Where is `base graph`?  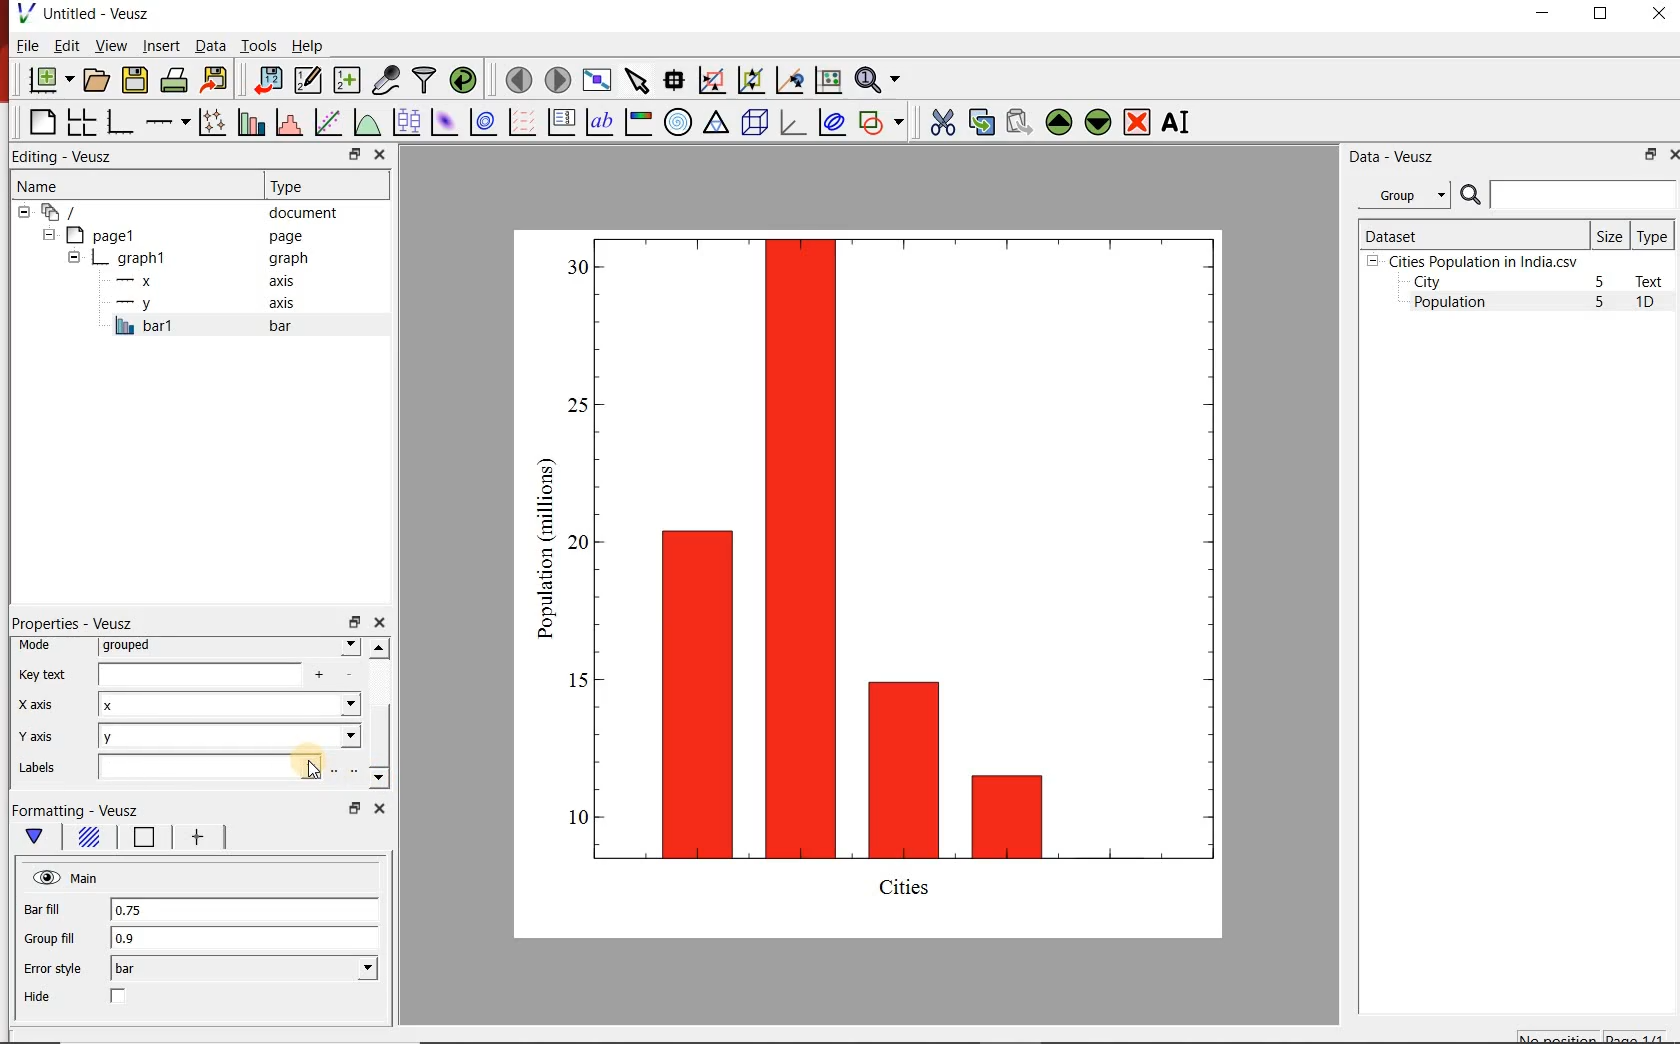 base graph is located at coordinates (118, 122).